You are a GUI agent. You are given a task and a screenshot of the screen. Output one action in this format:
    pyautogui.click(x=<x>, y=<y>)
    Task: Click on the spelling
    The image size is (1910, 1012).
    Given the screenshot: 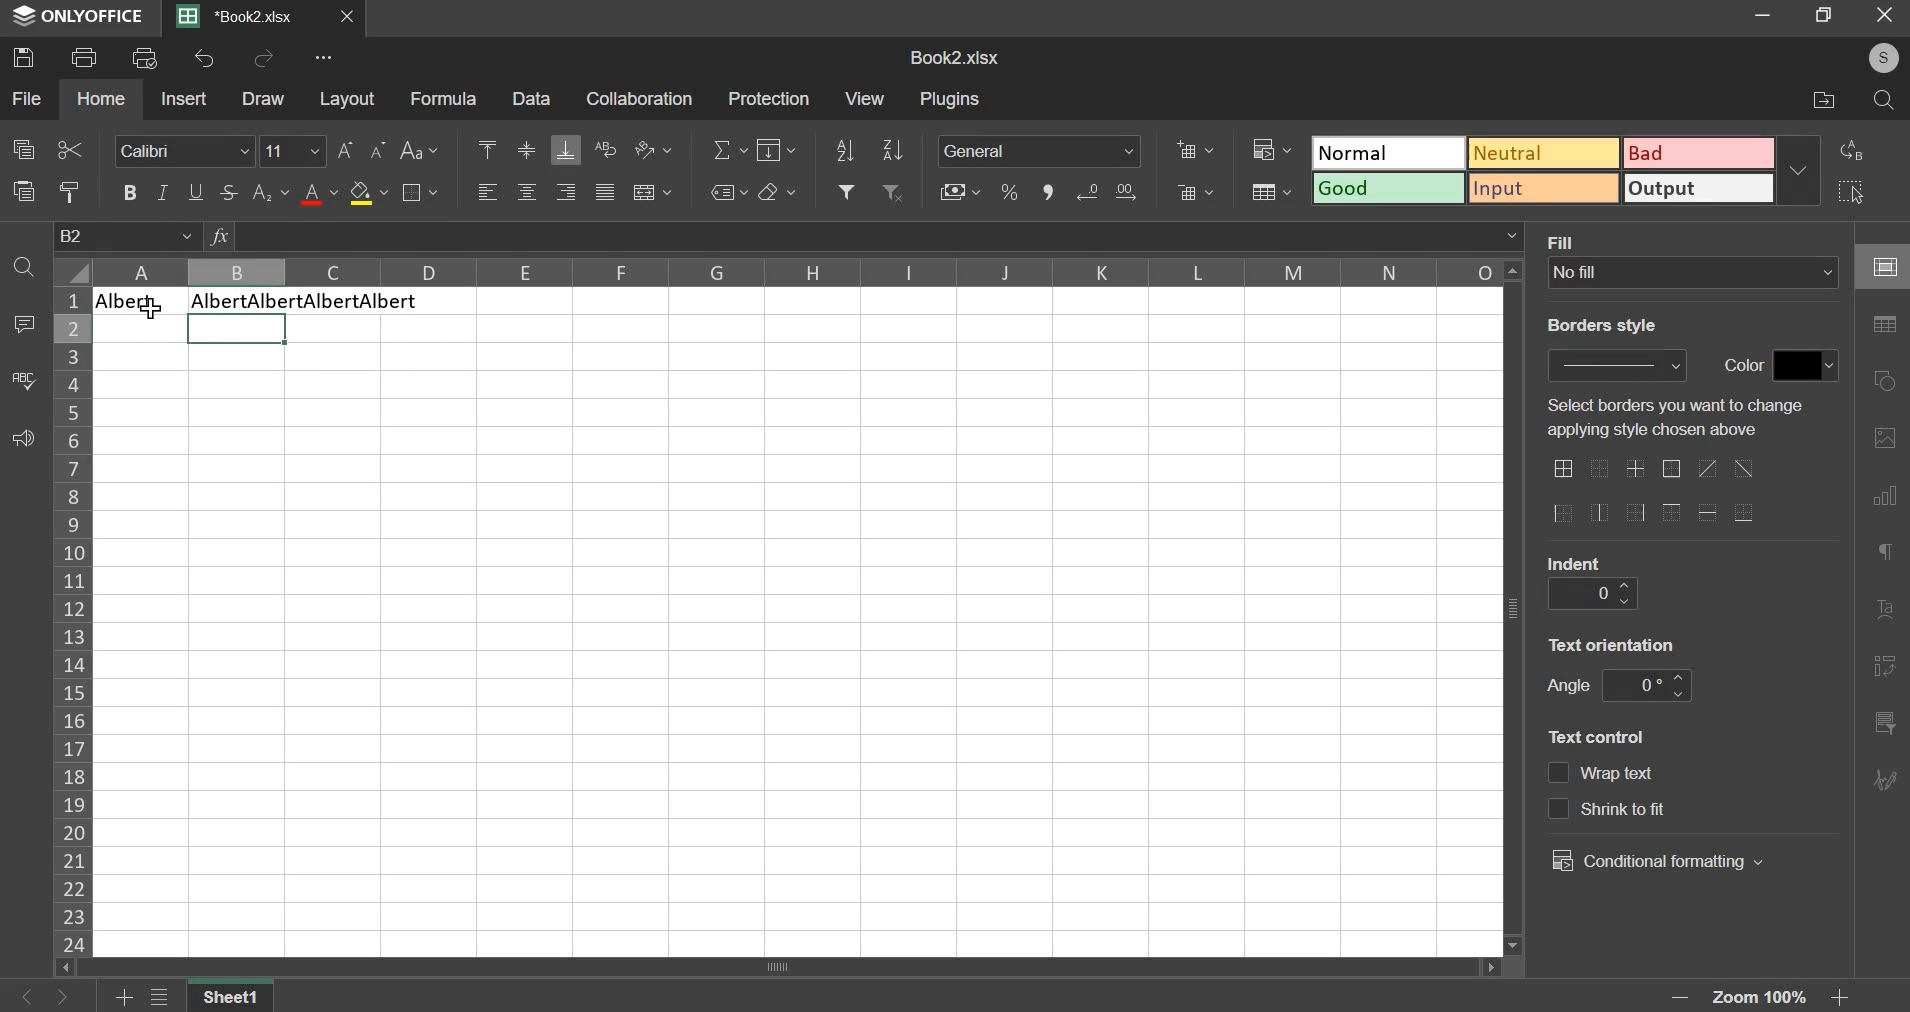 What is the action you would take?
    pyautogui.click(x=23, y=379)
    